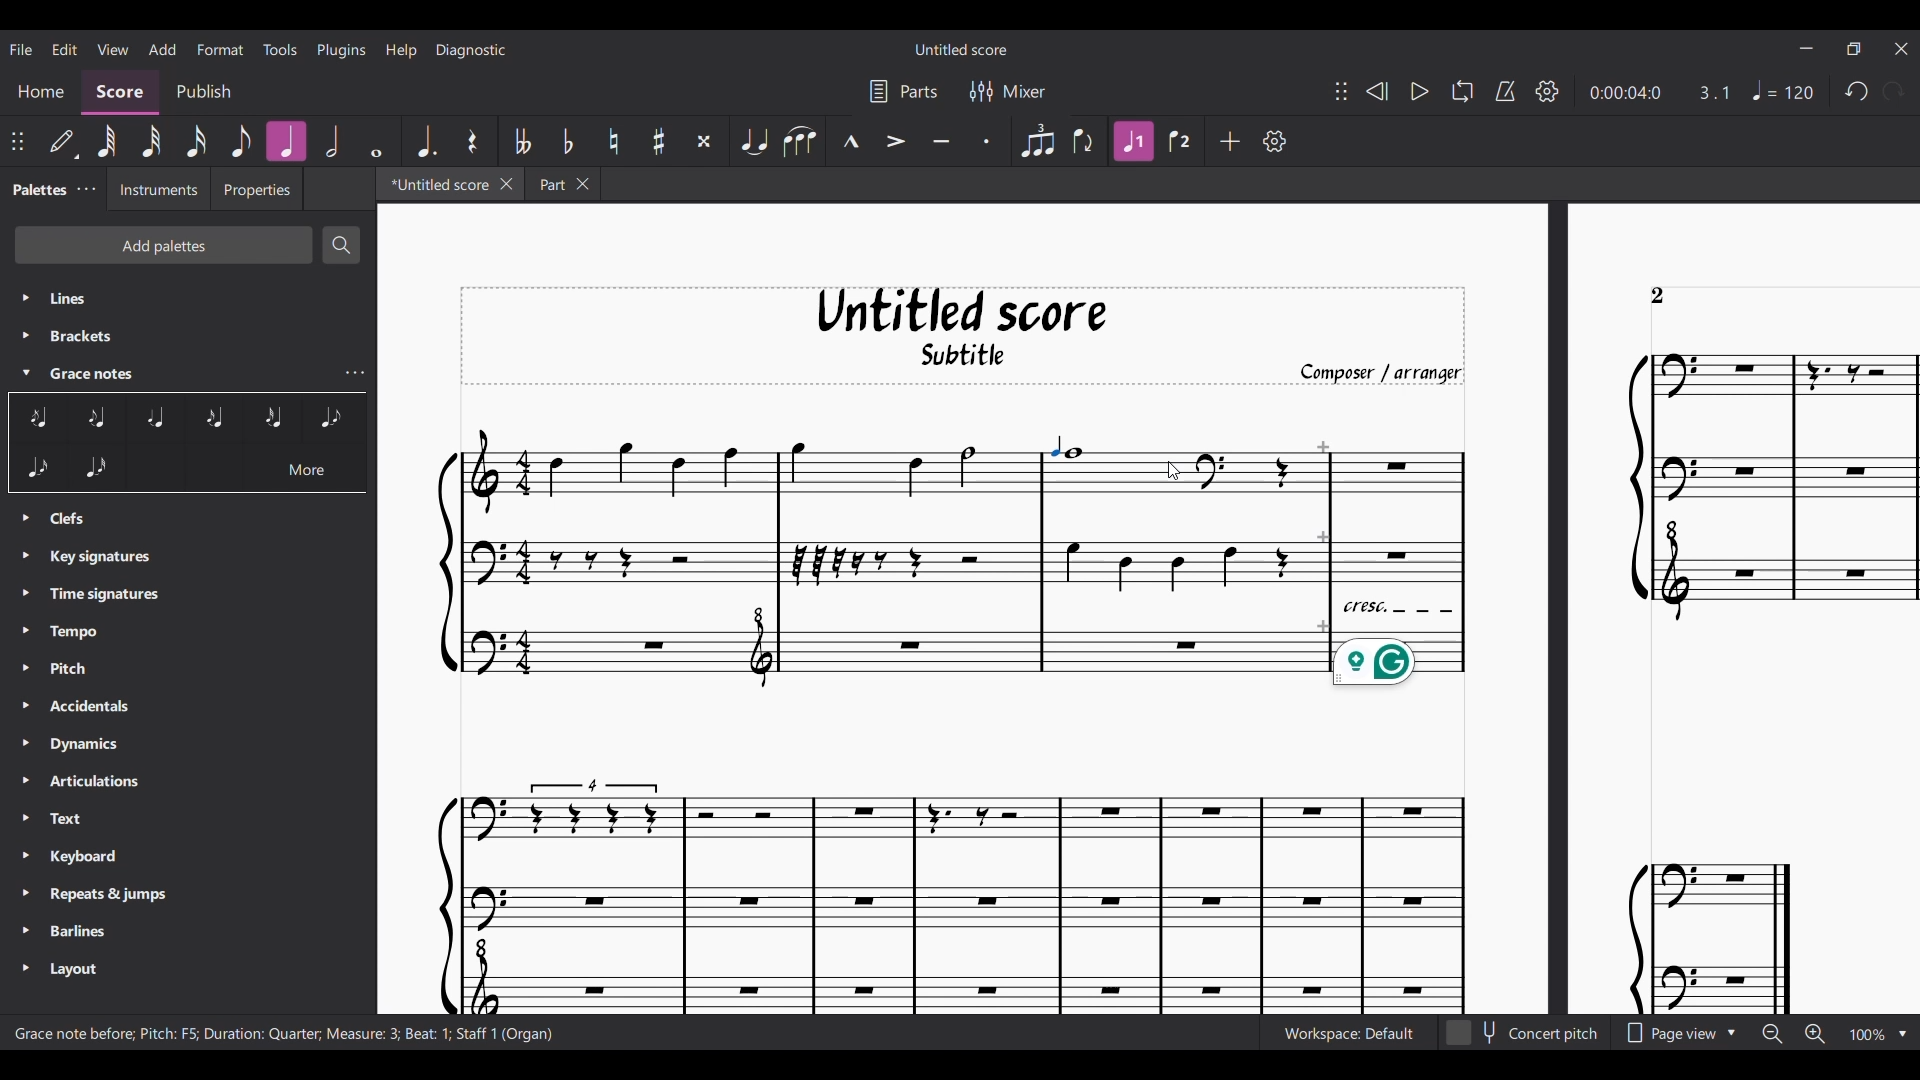  Describe the element at coordinates (469, 50) in the screenshot. I see `Diagnostic menu` at that location.